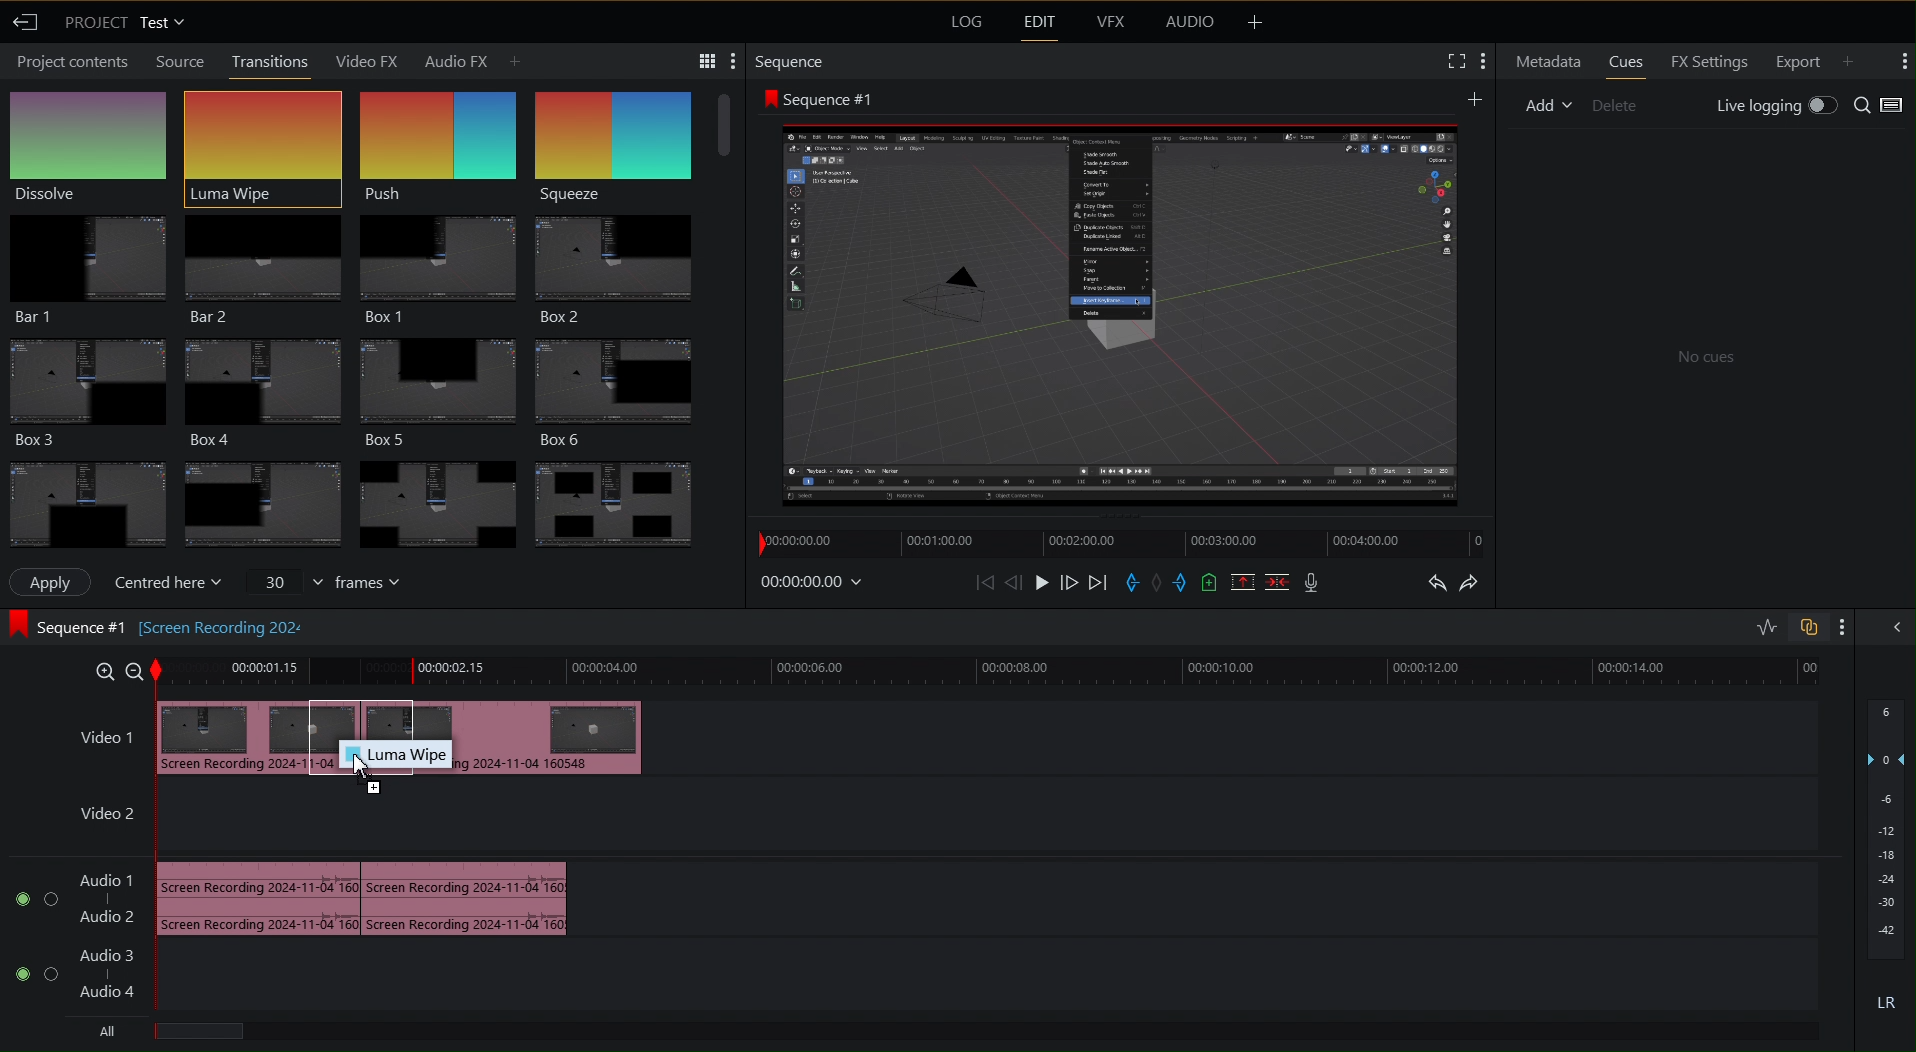 Image resolution: width=1916 pixels, height=1052 pixels. What do you see at coordinates (791, 59) in the screenshot?
I see `Sequence` at bounding box center [791, 59].